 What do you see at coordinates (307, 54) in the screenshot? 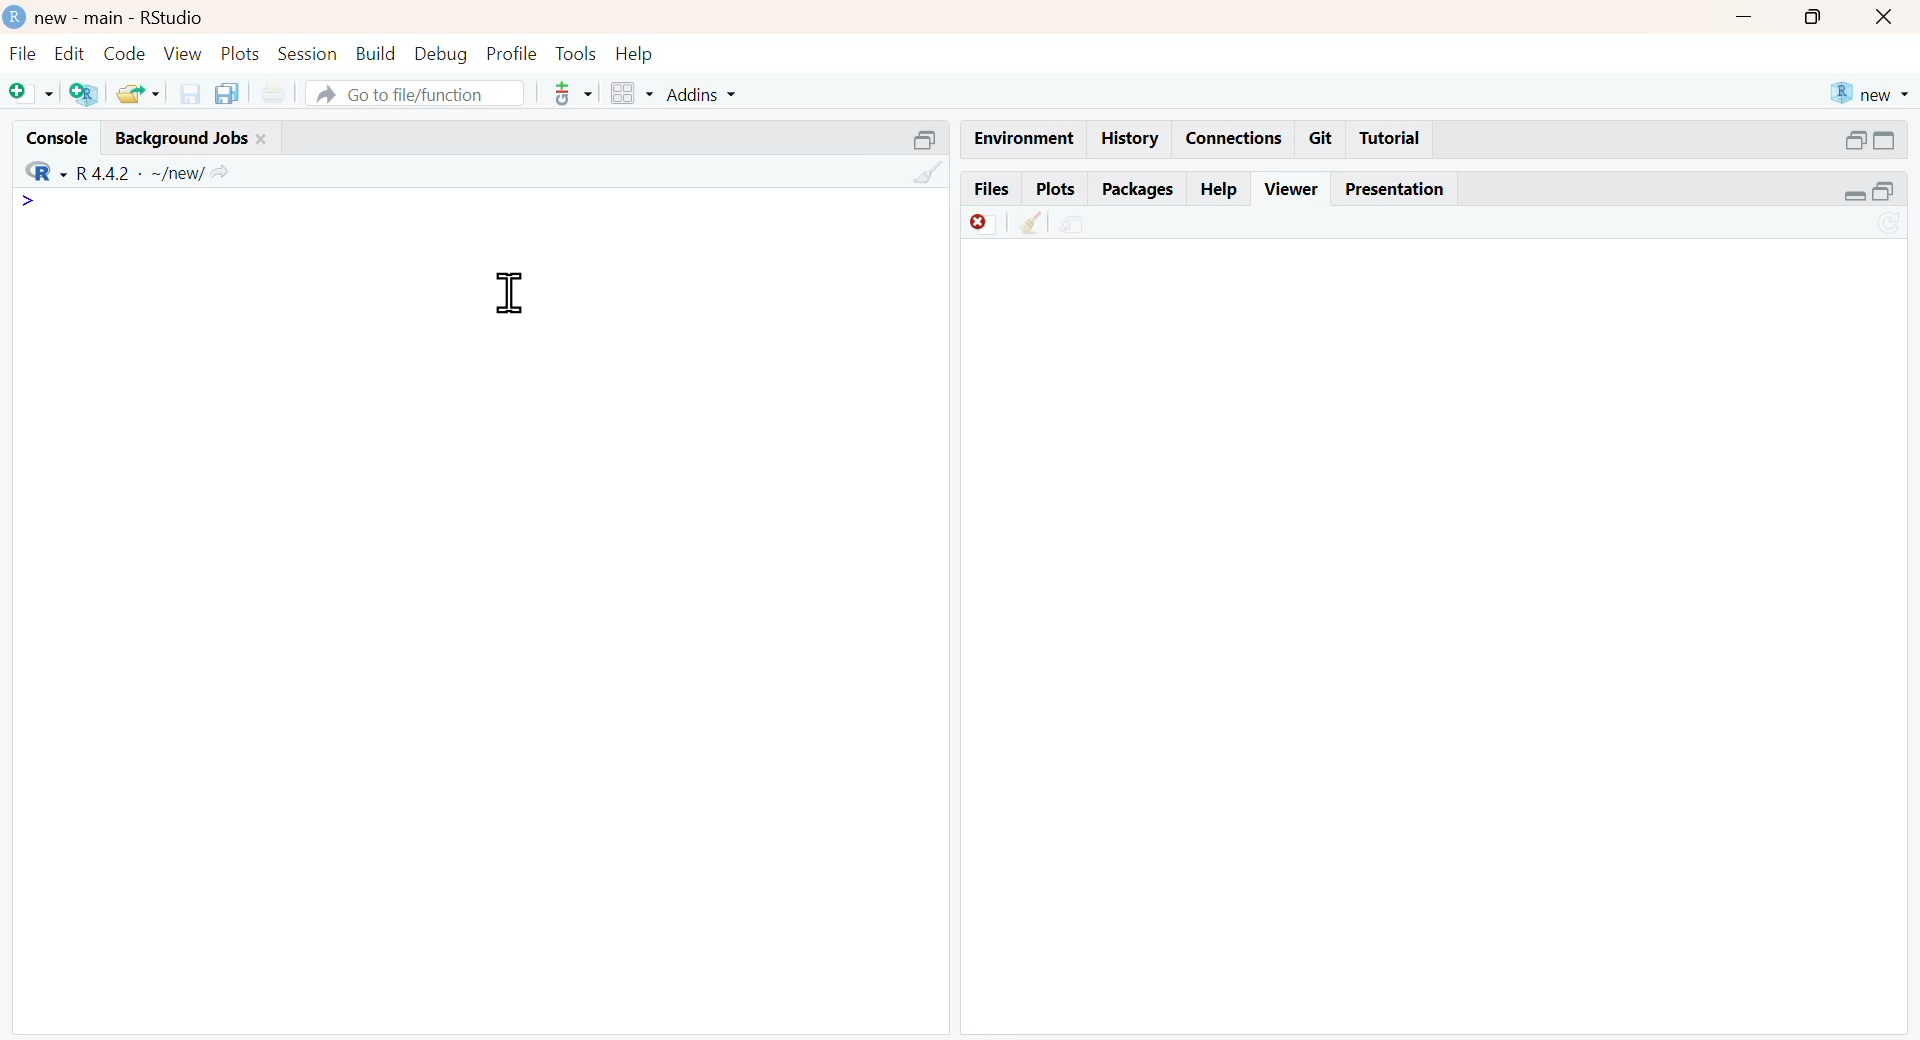
I see `Session` at bounding box center [307, 54].